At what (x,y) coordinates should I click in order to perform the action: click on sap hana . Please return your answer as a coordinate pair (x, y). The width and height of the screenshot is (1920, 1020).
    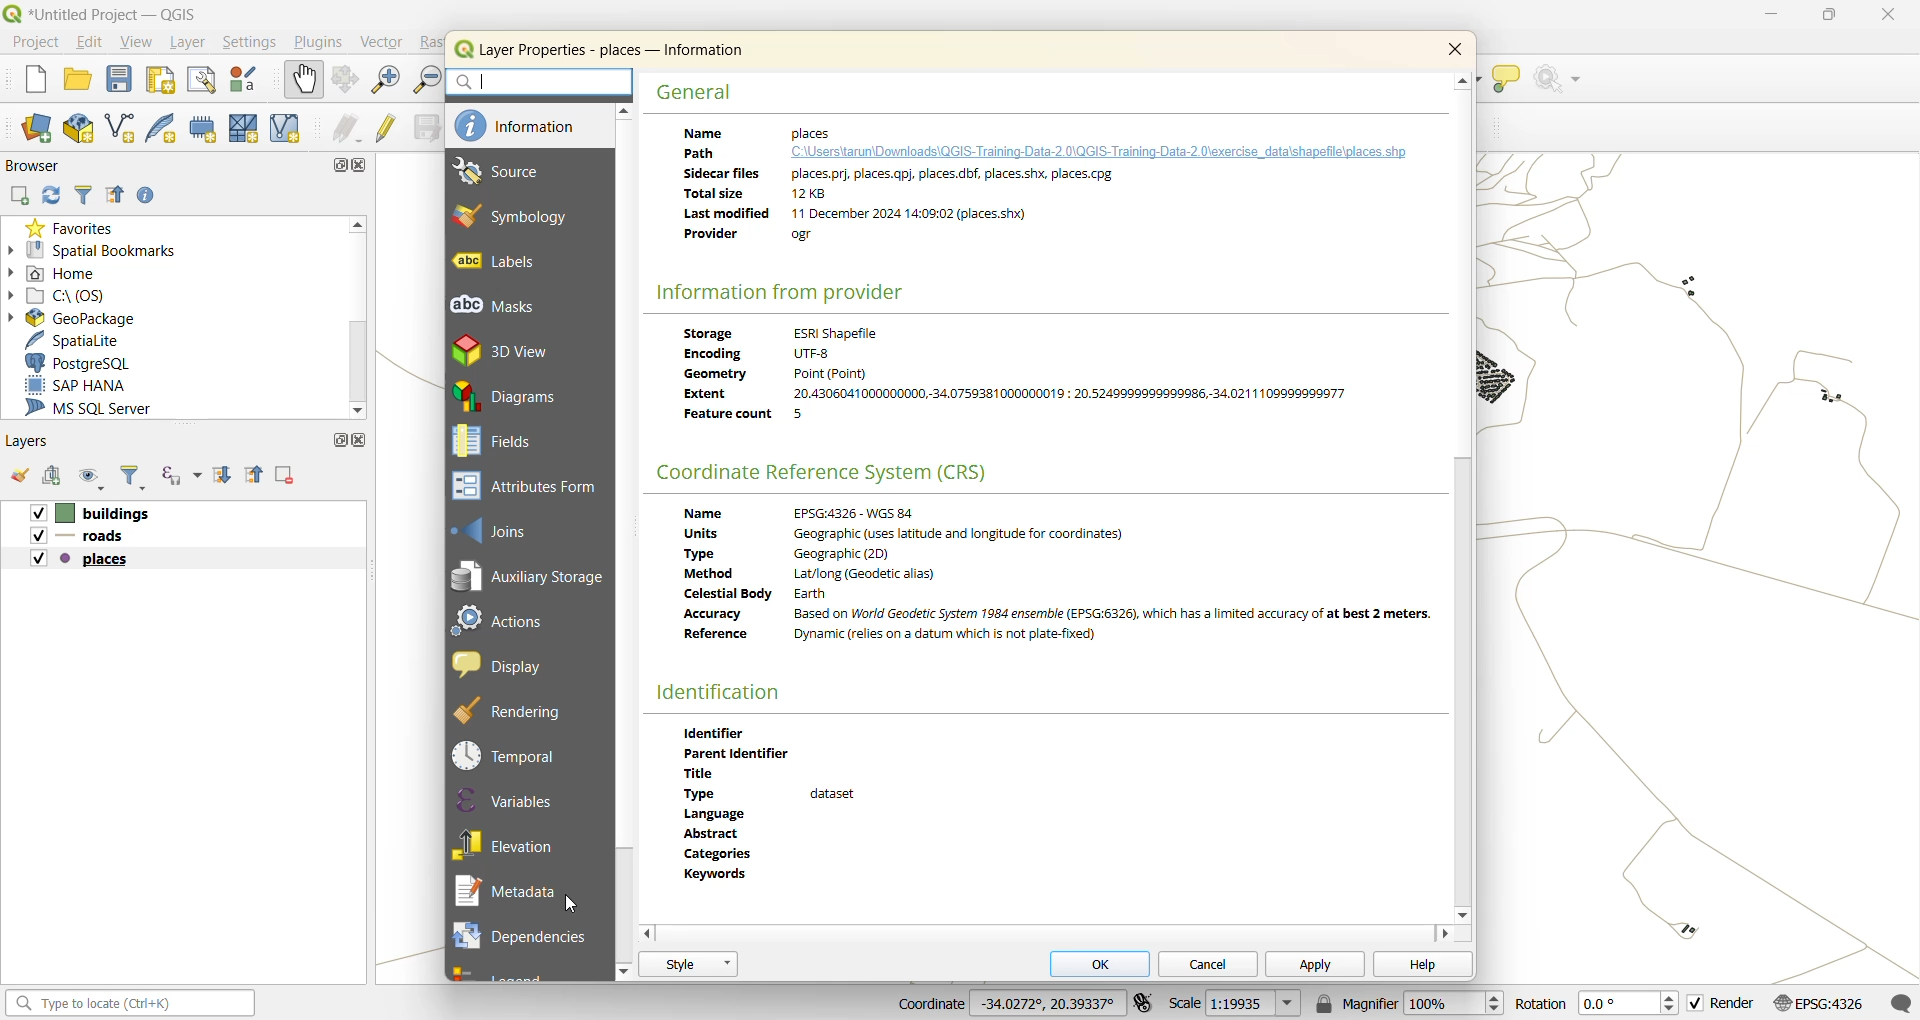
    Looking at the image, I should click on (77, 383).